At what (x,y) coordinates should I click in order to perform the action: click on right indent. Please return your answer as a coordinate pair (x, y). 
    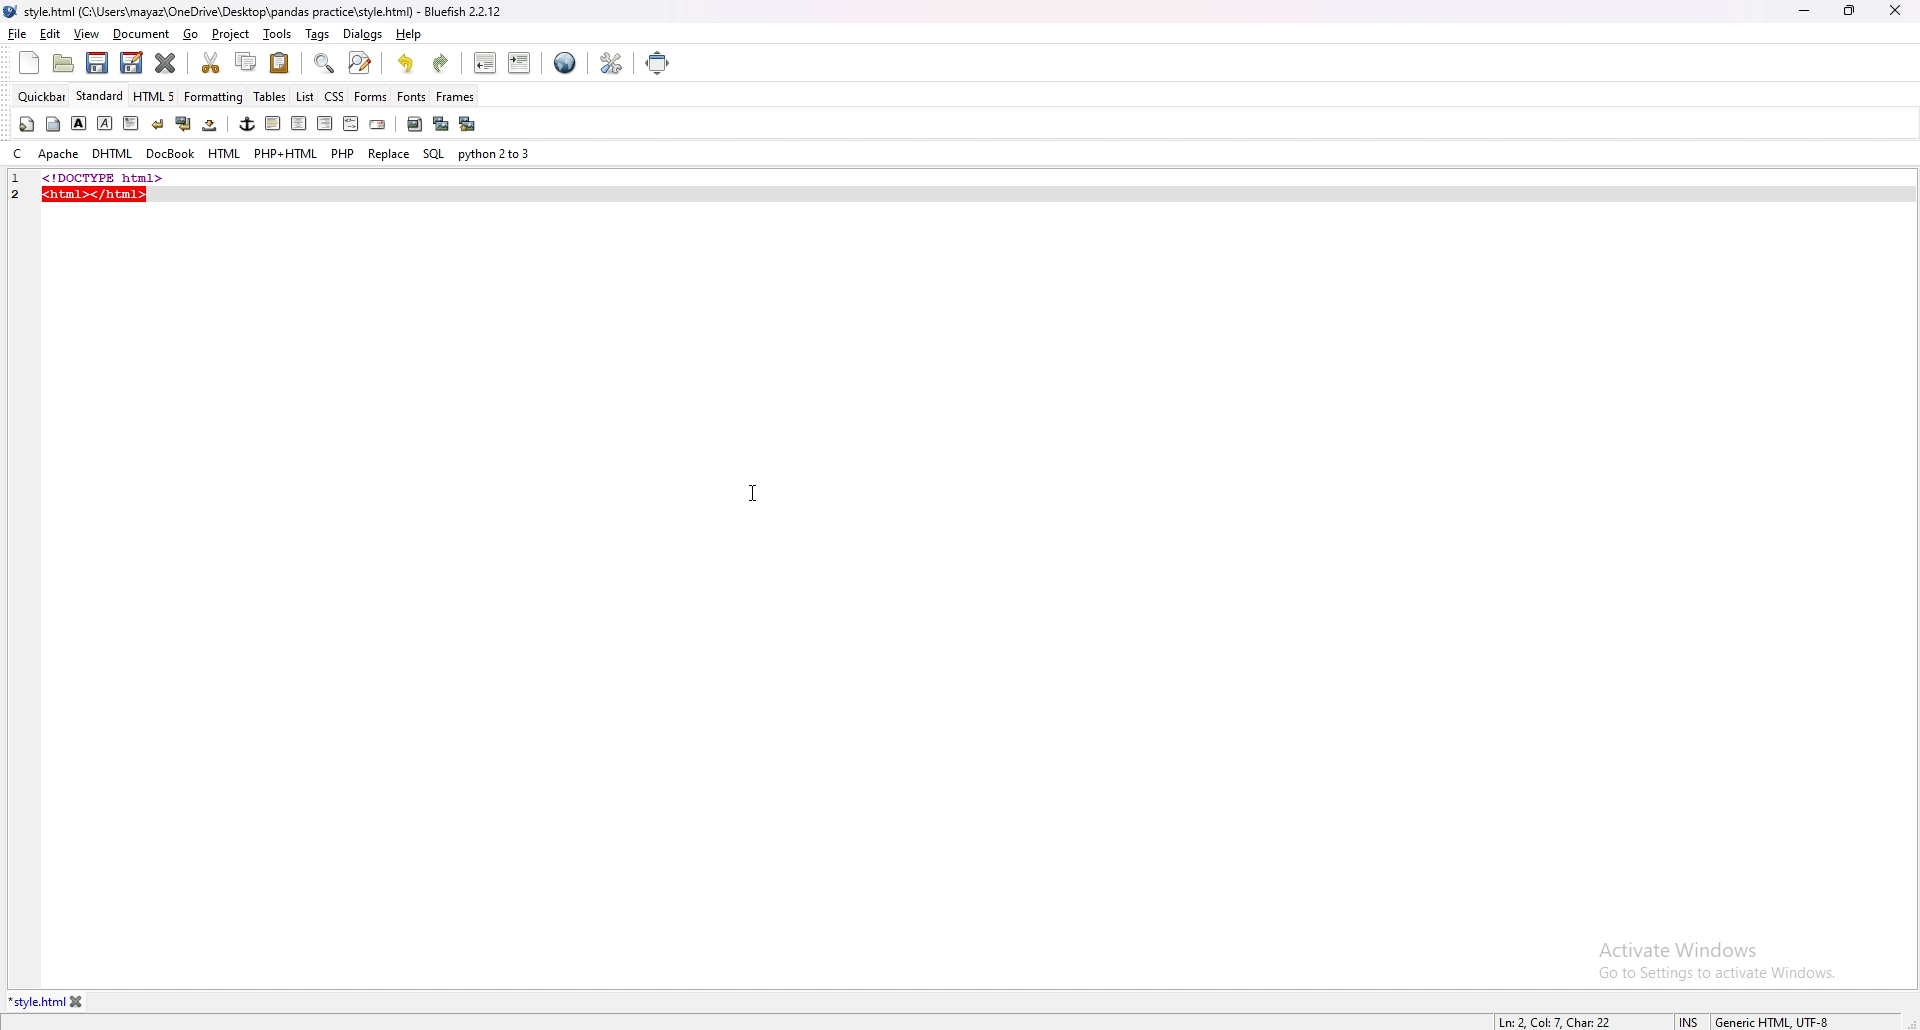
    Looking at the image, I should click on (322, 123).